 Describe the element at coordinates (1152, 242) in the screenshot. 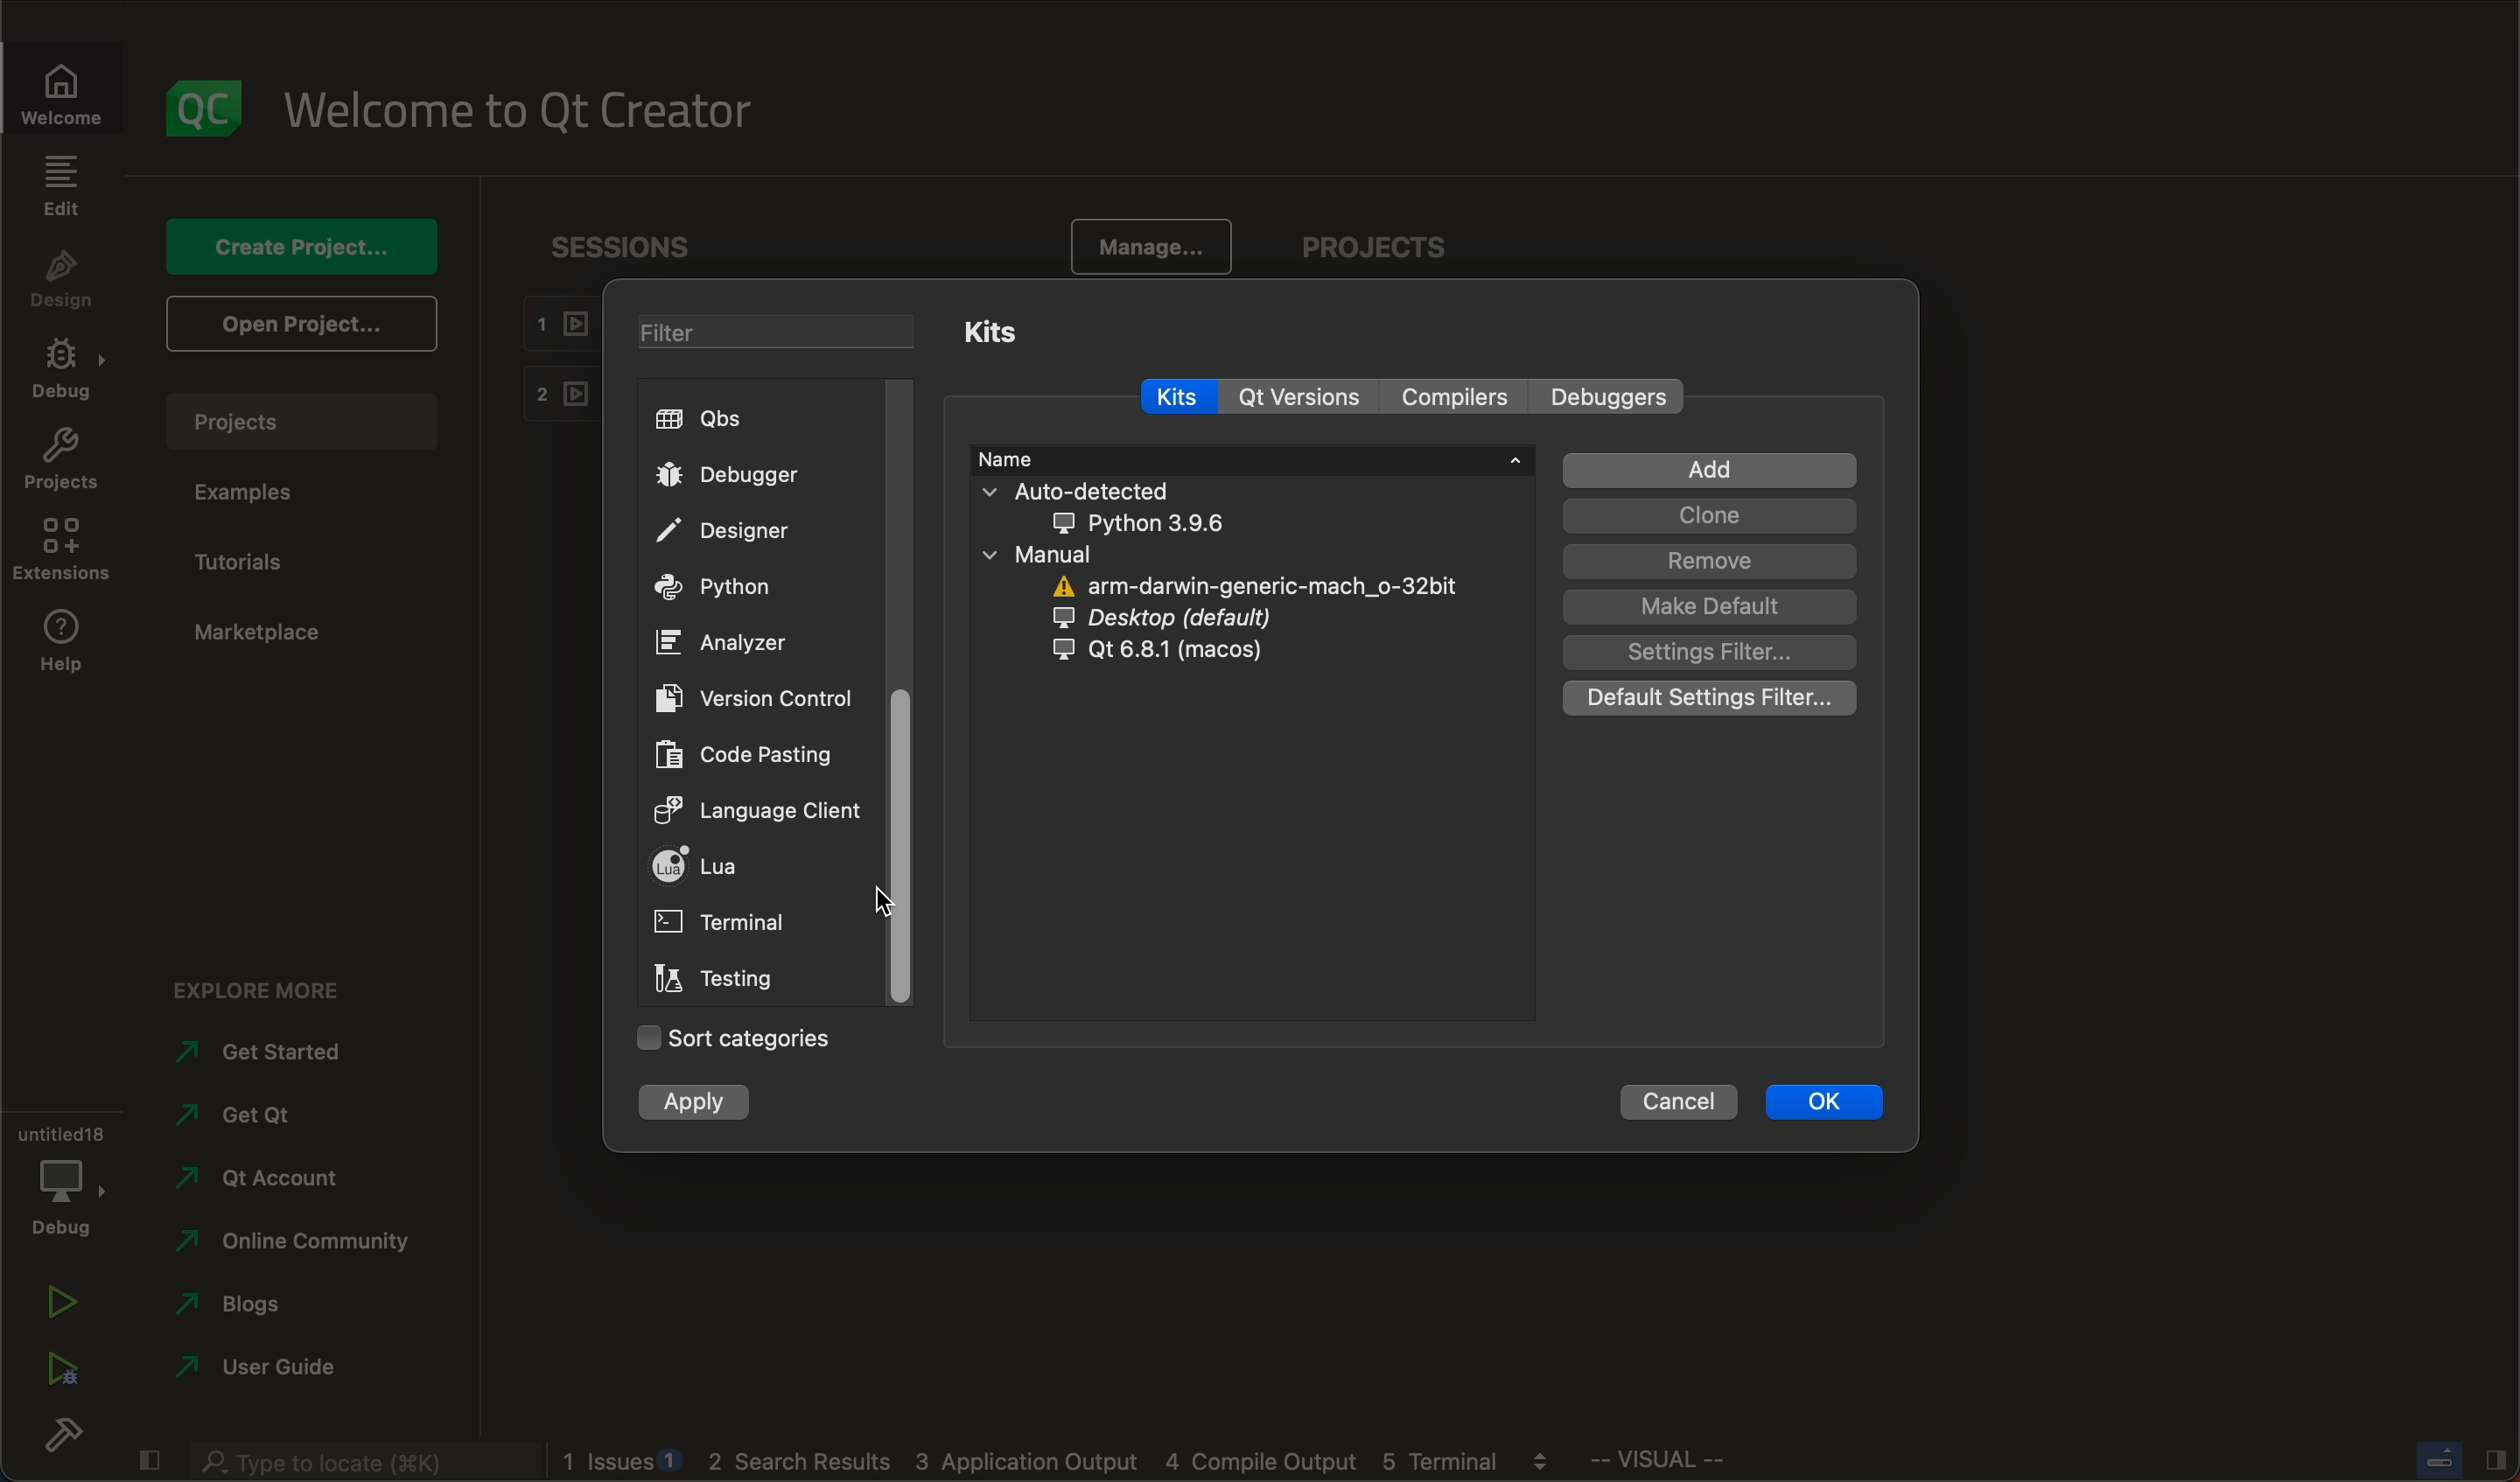

I see `manage` at that location.